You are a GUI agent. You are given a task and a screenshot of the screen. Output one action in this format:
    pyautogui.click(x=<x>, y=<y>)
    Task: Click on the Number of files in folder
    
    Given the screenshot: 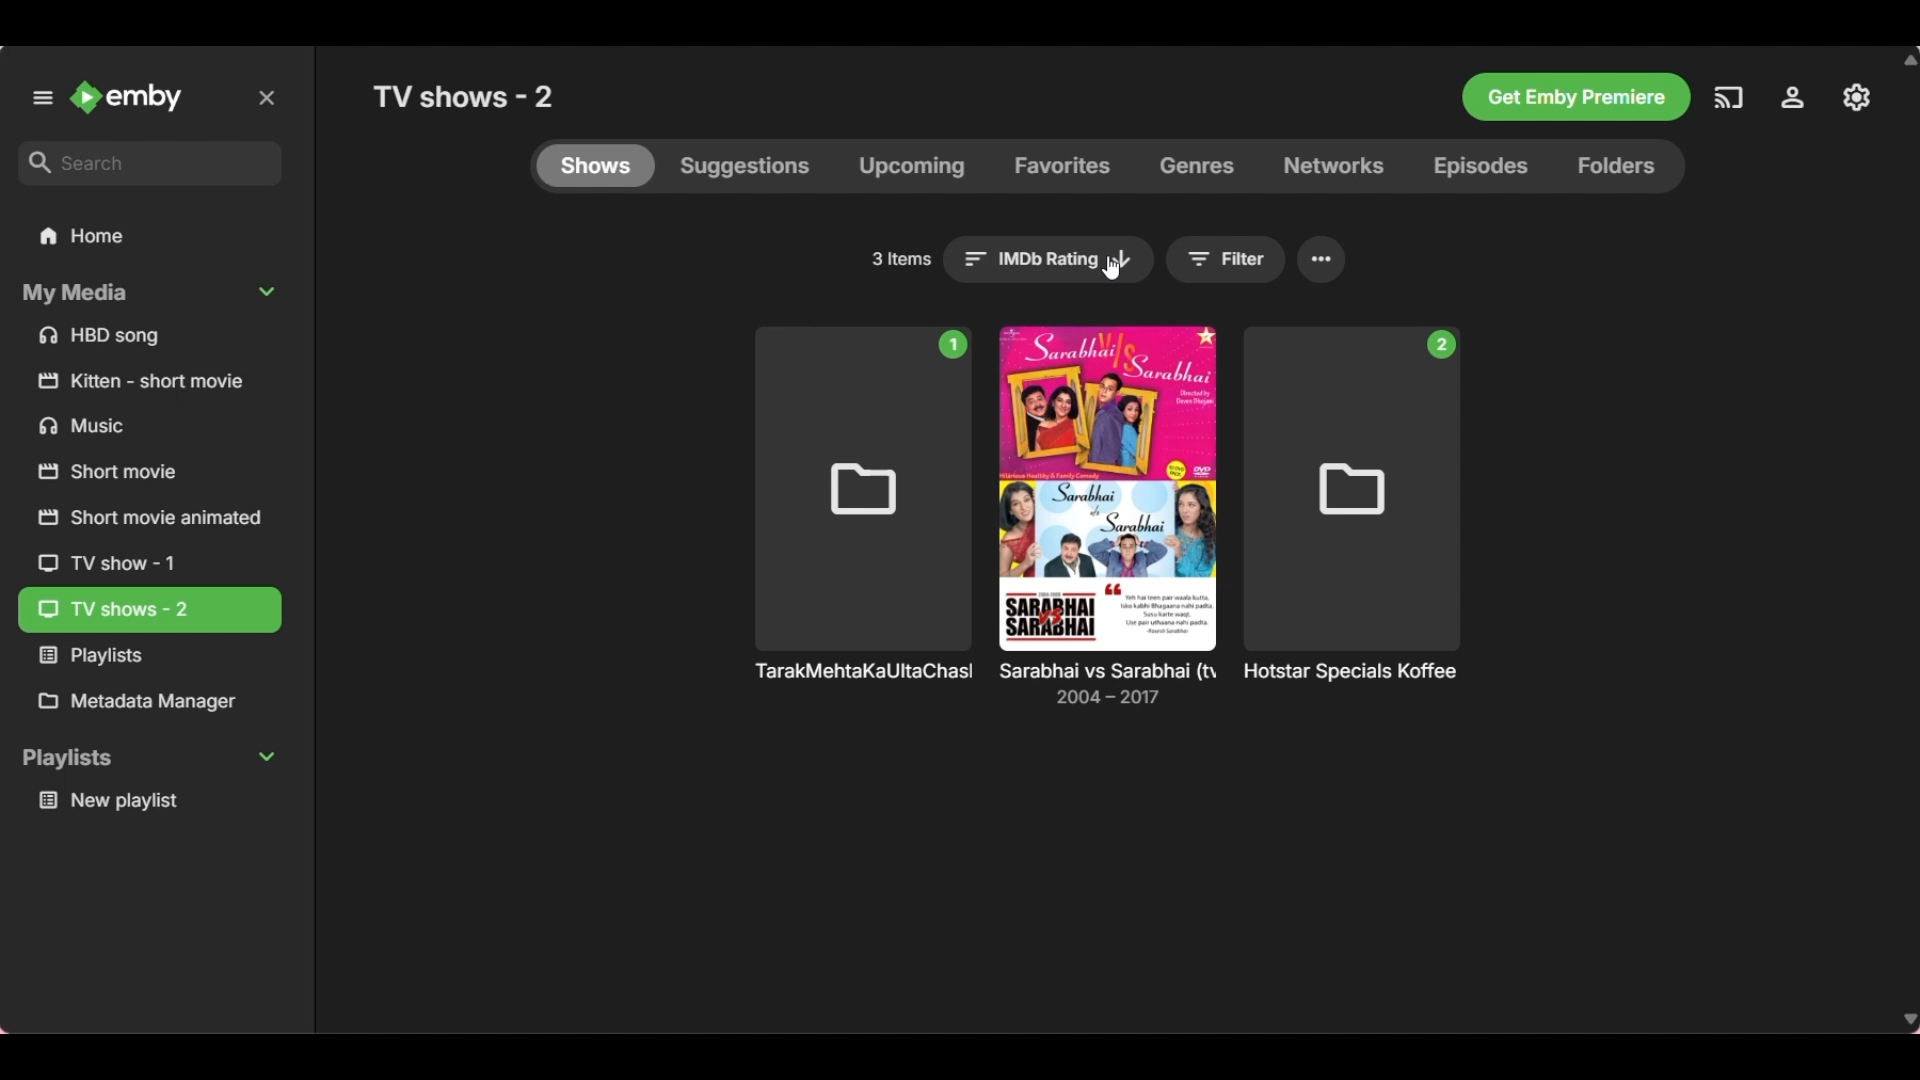 What is the action you would take?
    pyautogui.click(x=953, y=344)
    